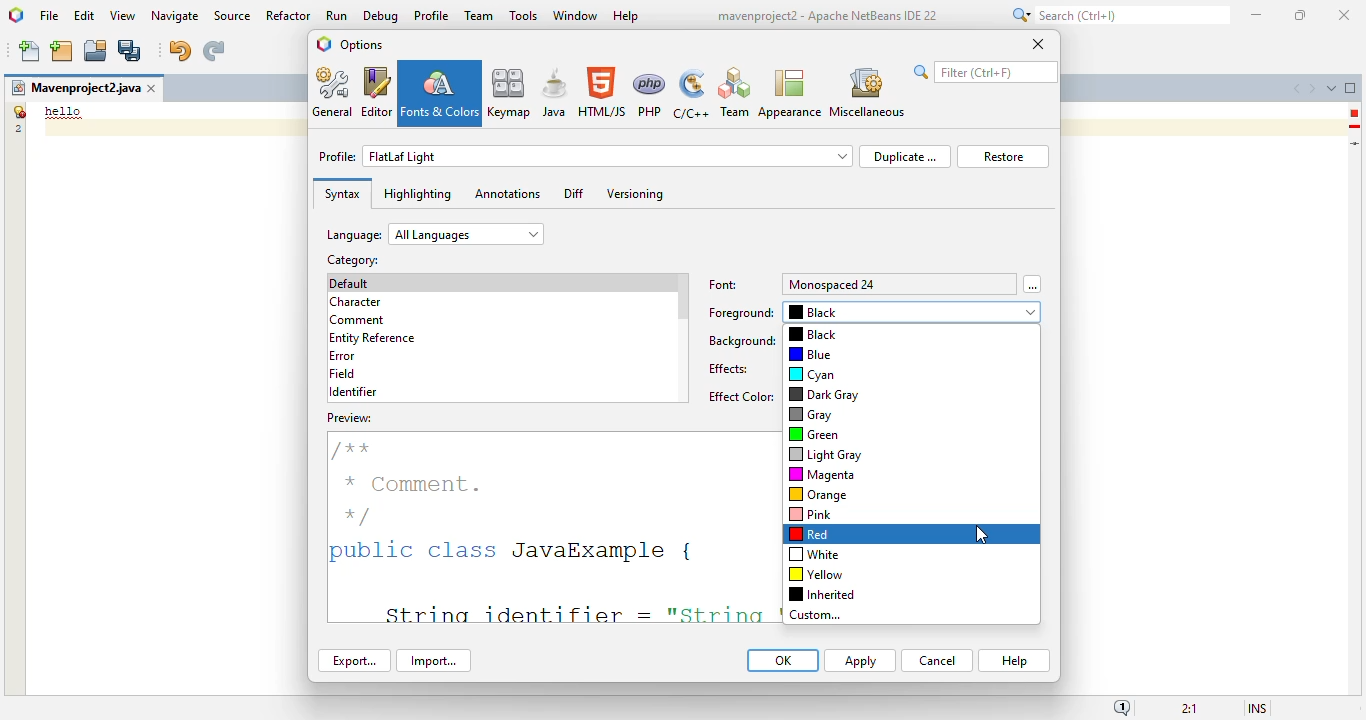 This screenshot has height=720, width=1366. Describe the element at coordinates (1299, 15) in the screenshot. I see `maximize` at that location.